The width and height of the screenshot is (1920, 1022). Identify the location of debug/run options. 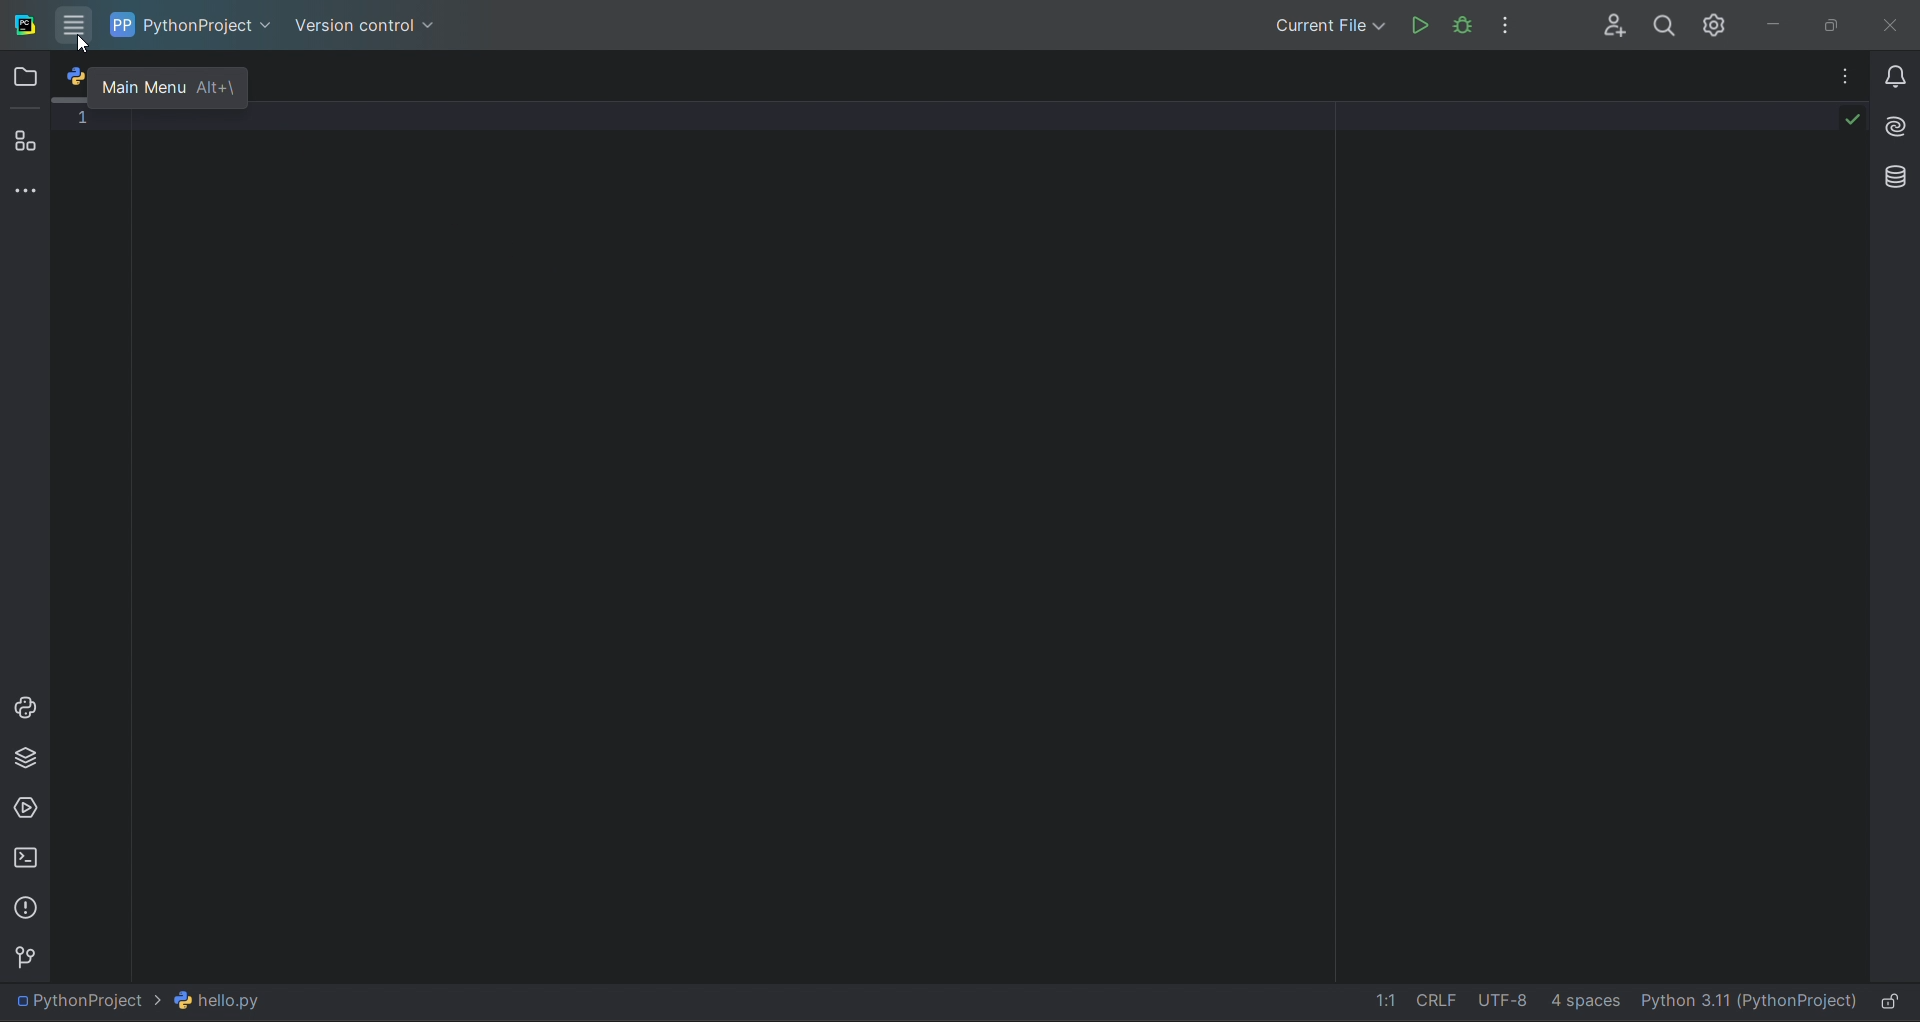
(1332, 23).